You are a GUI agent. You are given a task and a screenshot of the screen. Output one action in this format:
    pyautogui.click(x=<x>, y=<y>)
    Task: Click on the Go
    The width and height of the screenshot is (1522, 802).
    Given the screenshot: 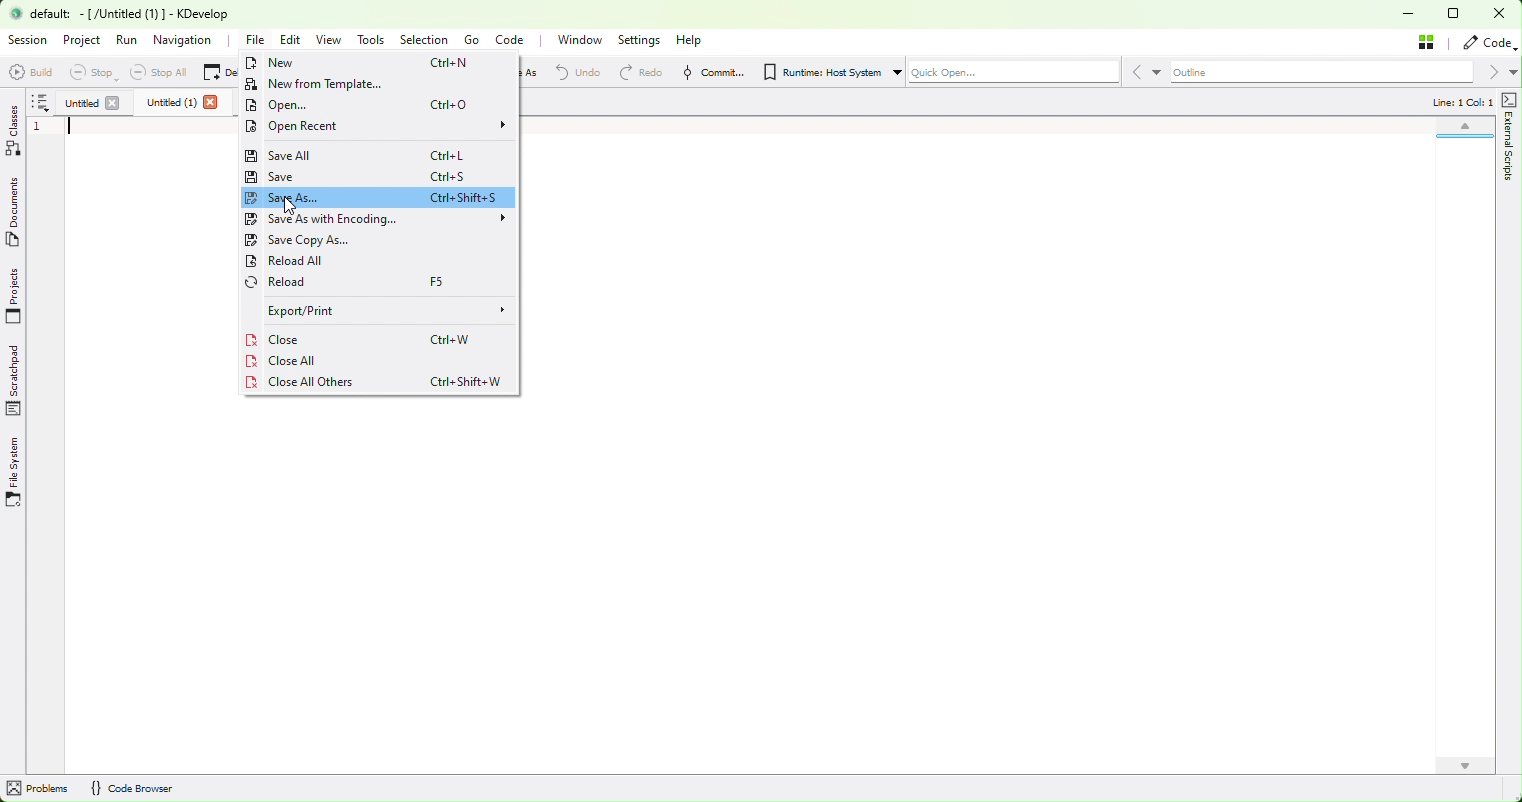 What is the action you would take?
    pyautogui.click(x=472, y=40)
    